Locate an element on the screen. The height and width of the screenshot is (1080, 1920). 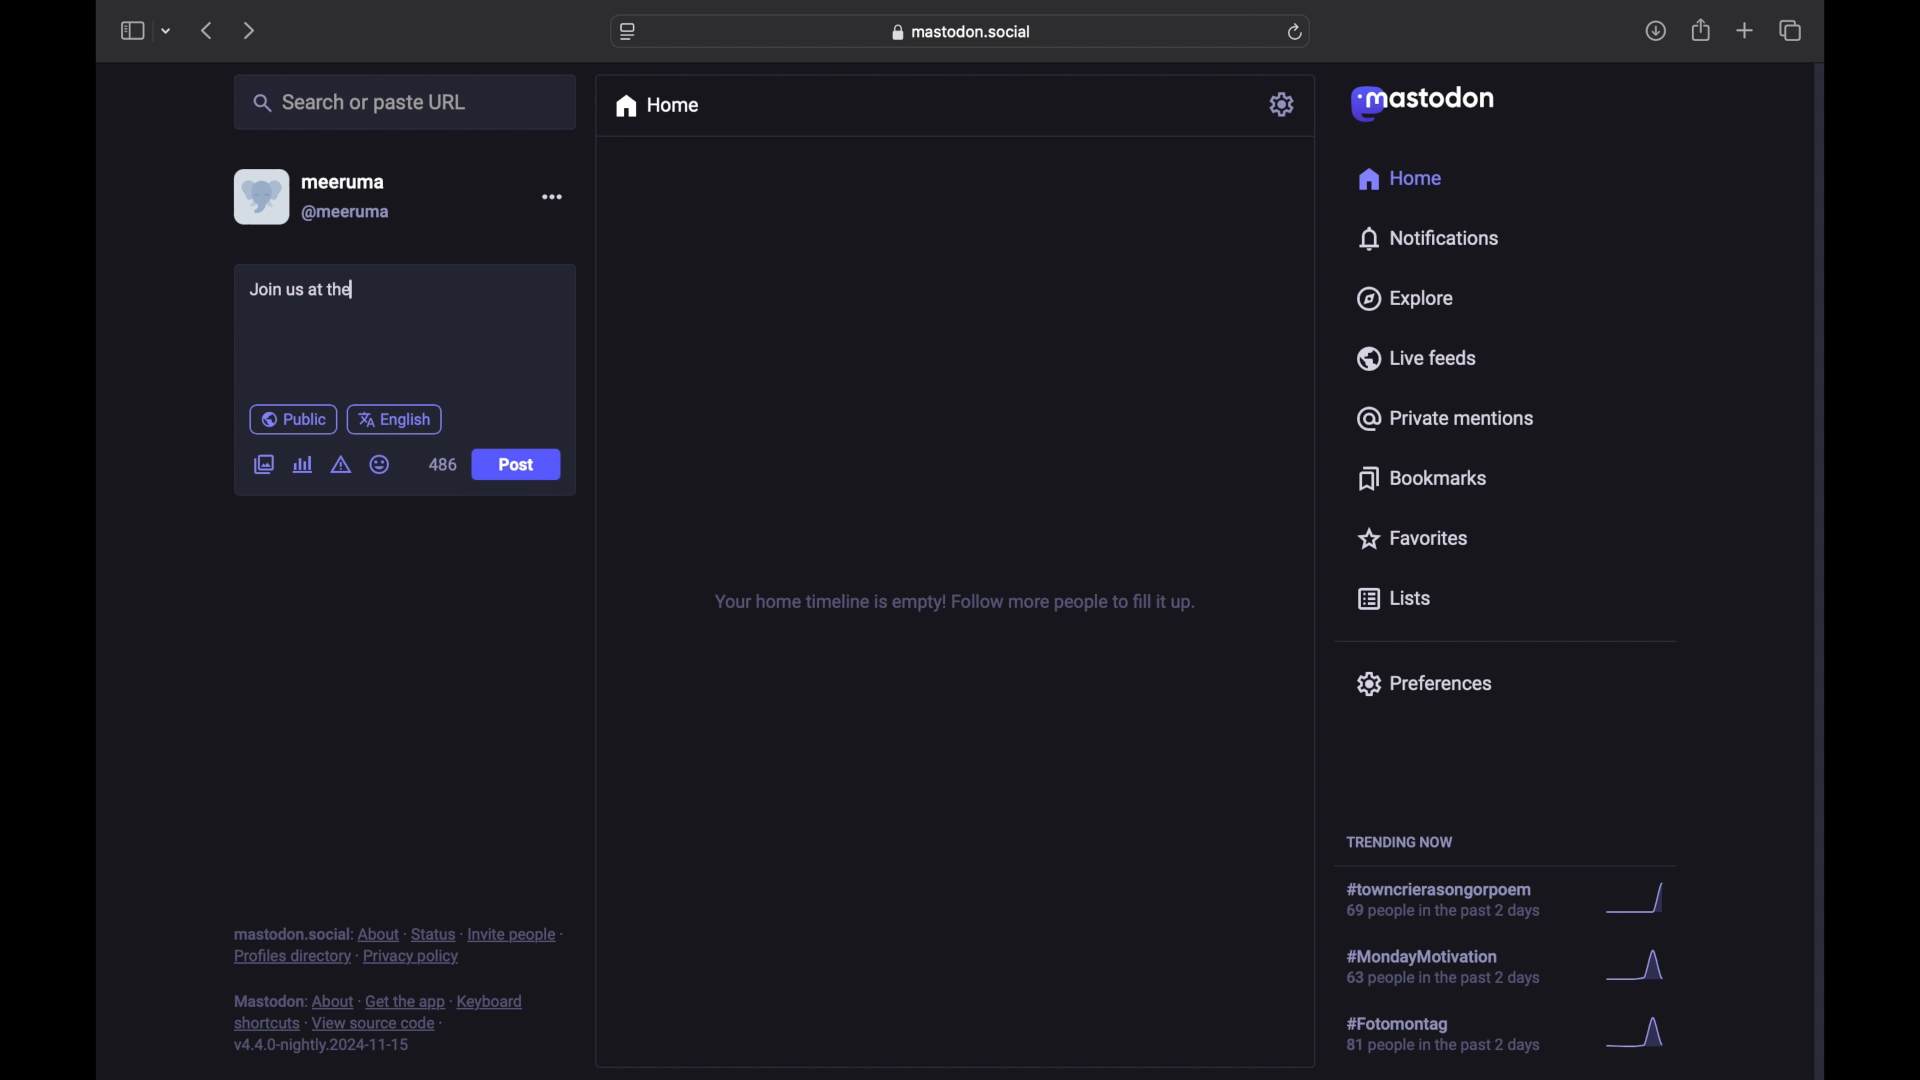
refresh is located at coordinates (1297, 33).